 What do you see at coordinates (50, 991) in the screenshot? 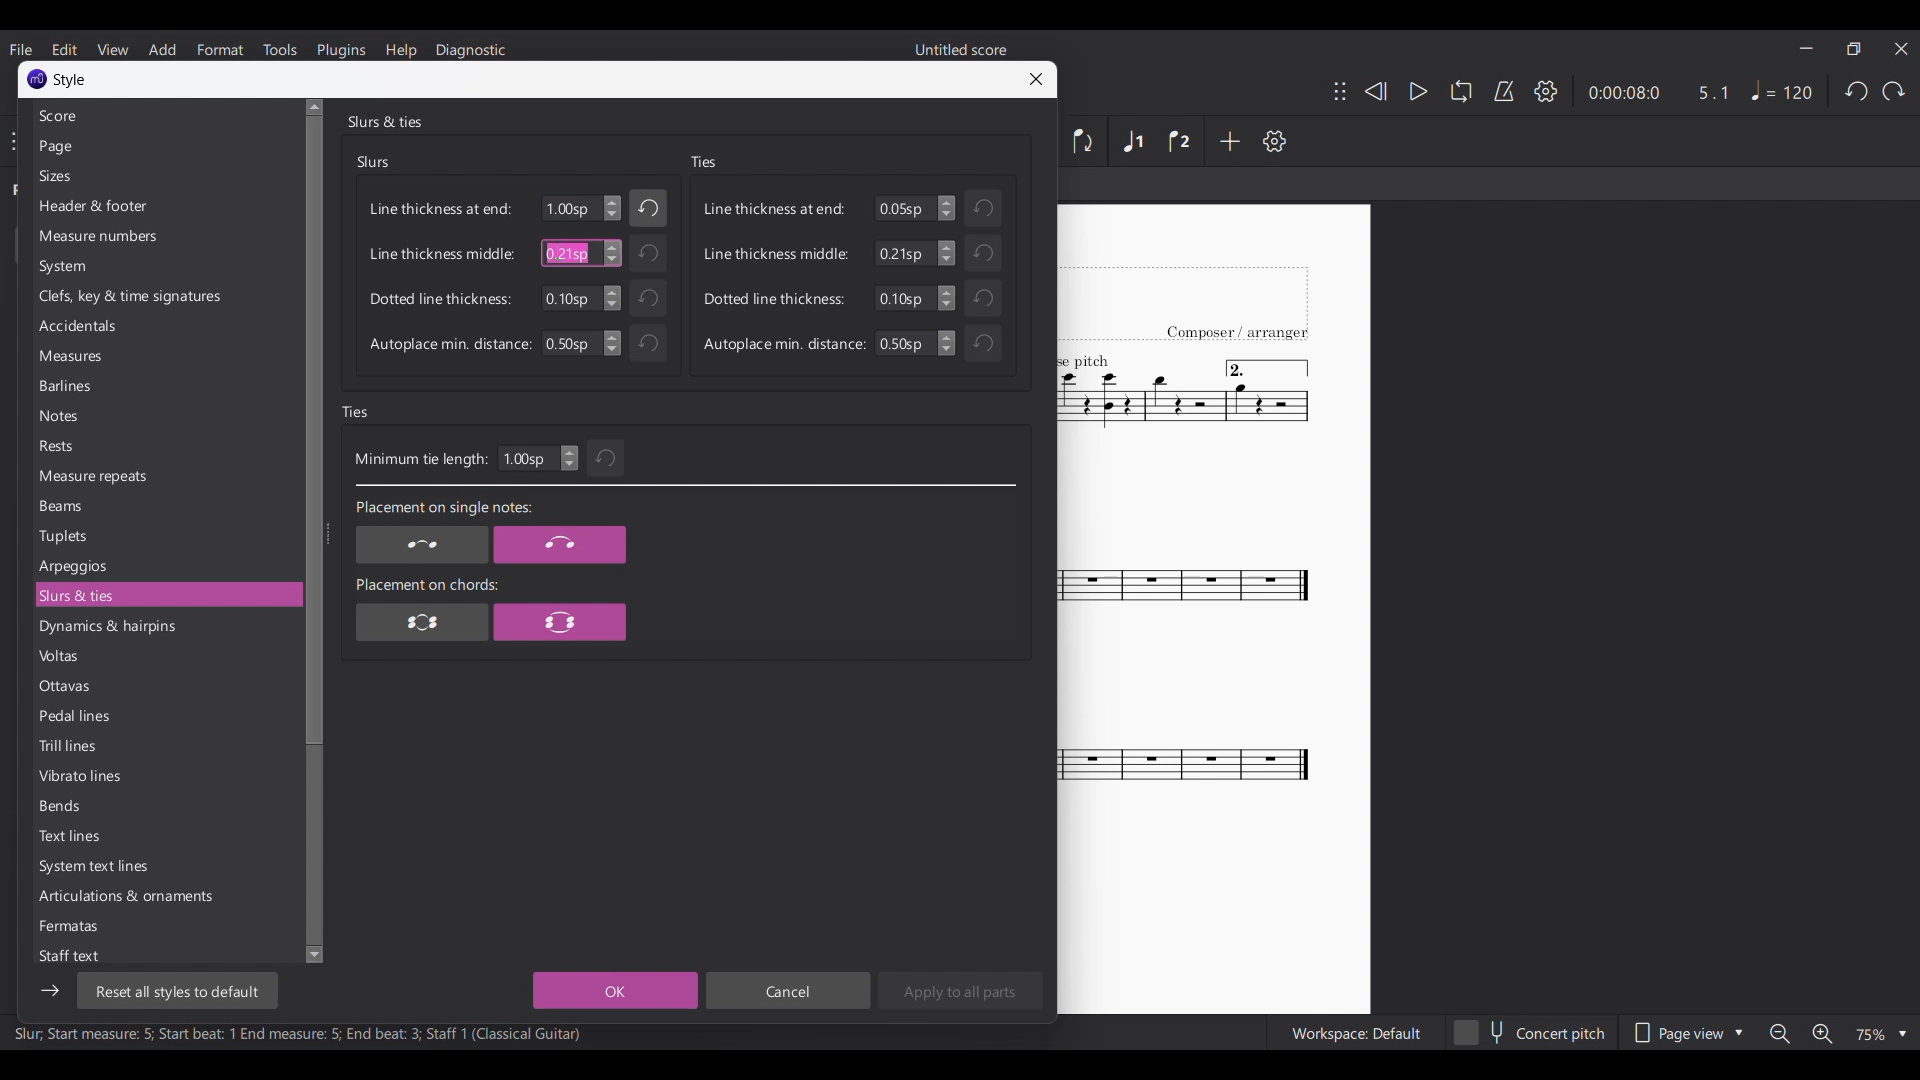
I see `Show/Hide side bar` at bounding box center [50, 991].